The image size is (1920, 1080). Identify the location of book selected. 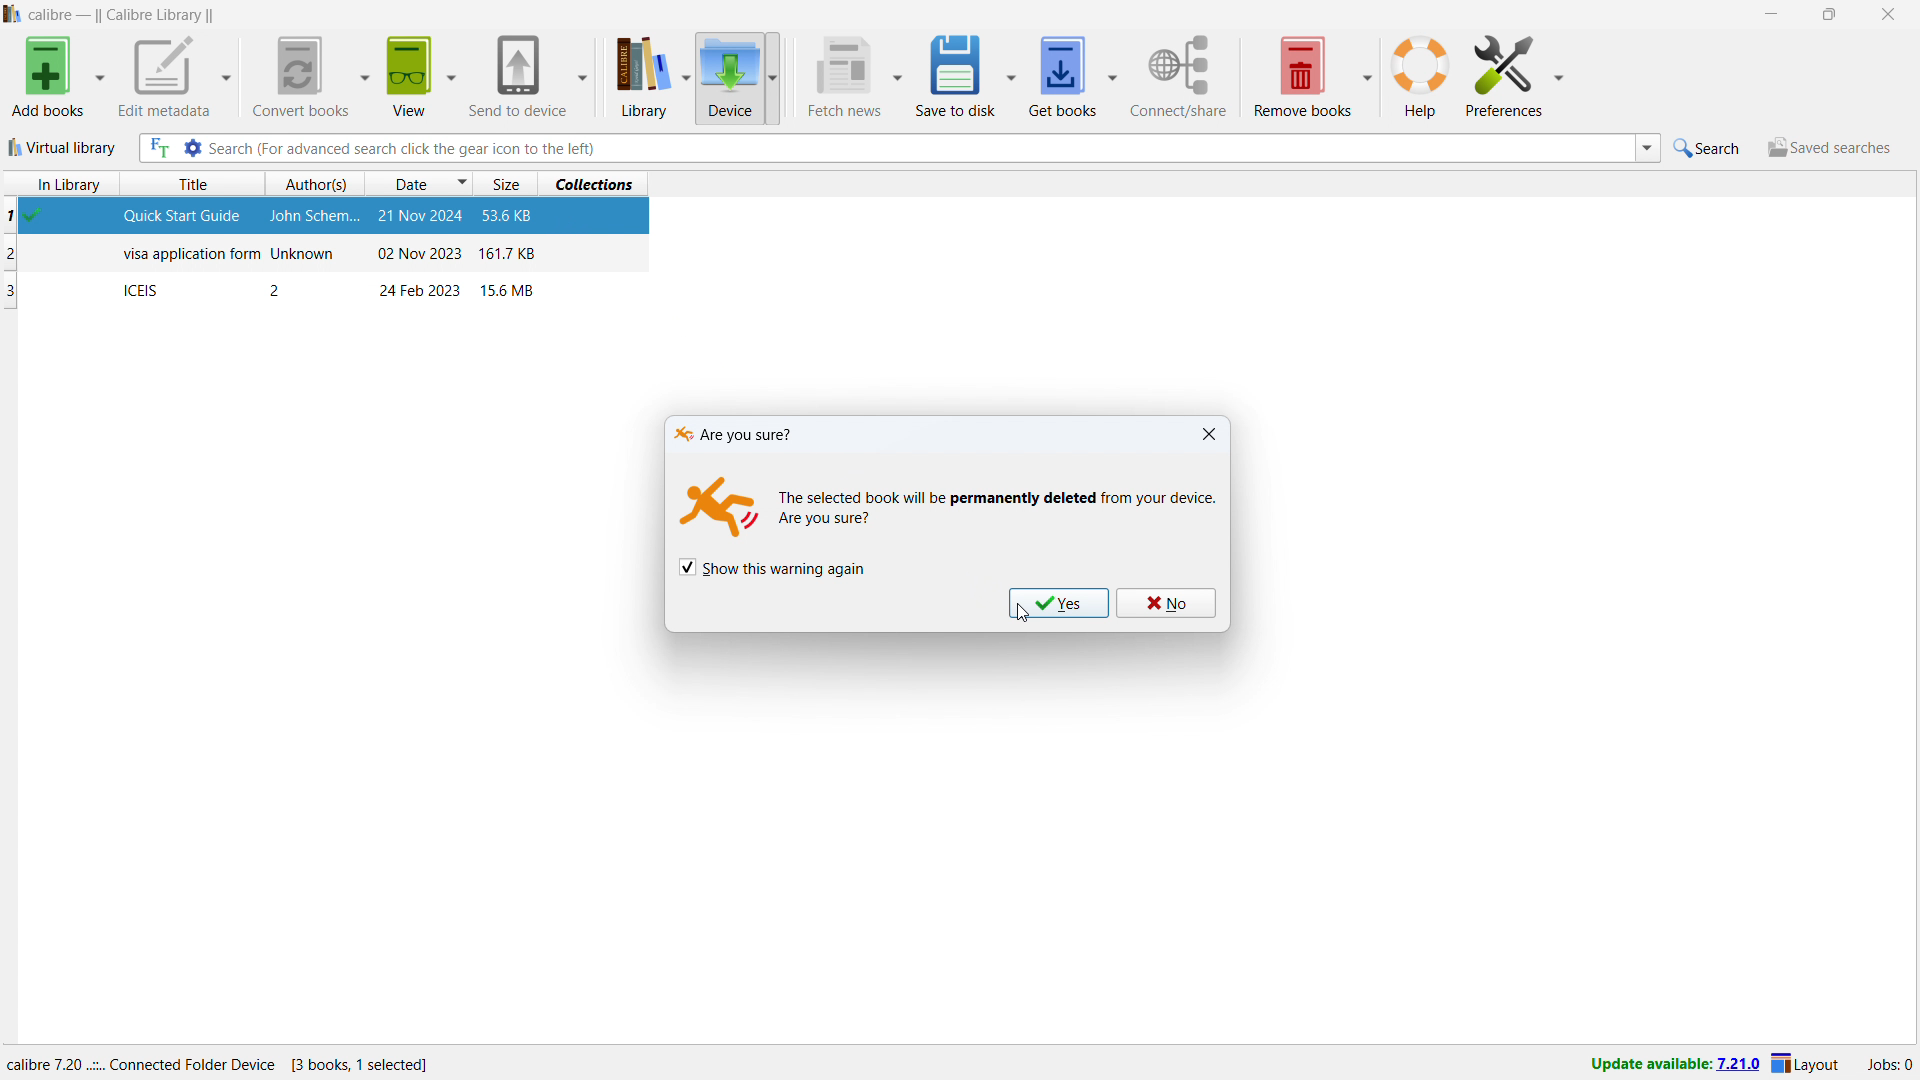
(328, 218).